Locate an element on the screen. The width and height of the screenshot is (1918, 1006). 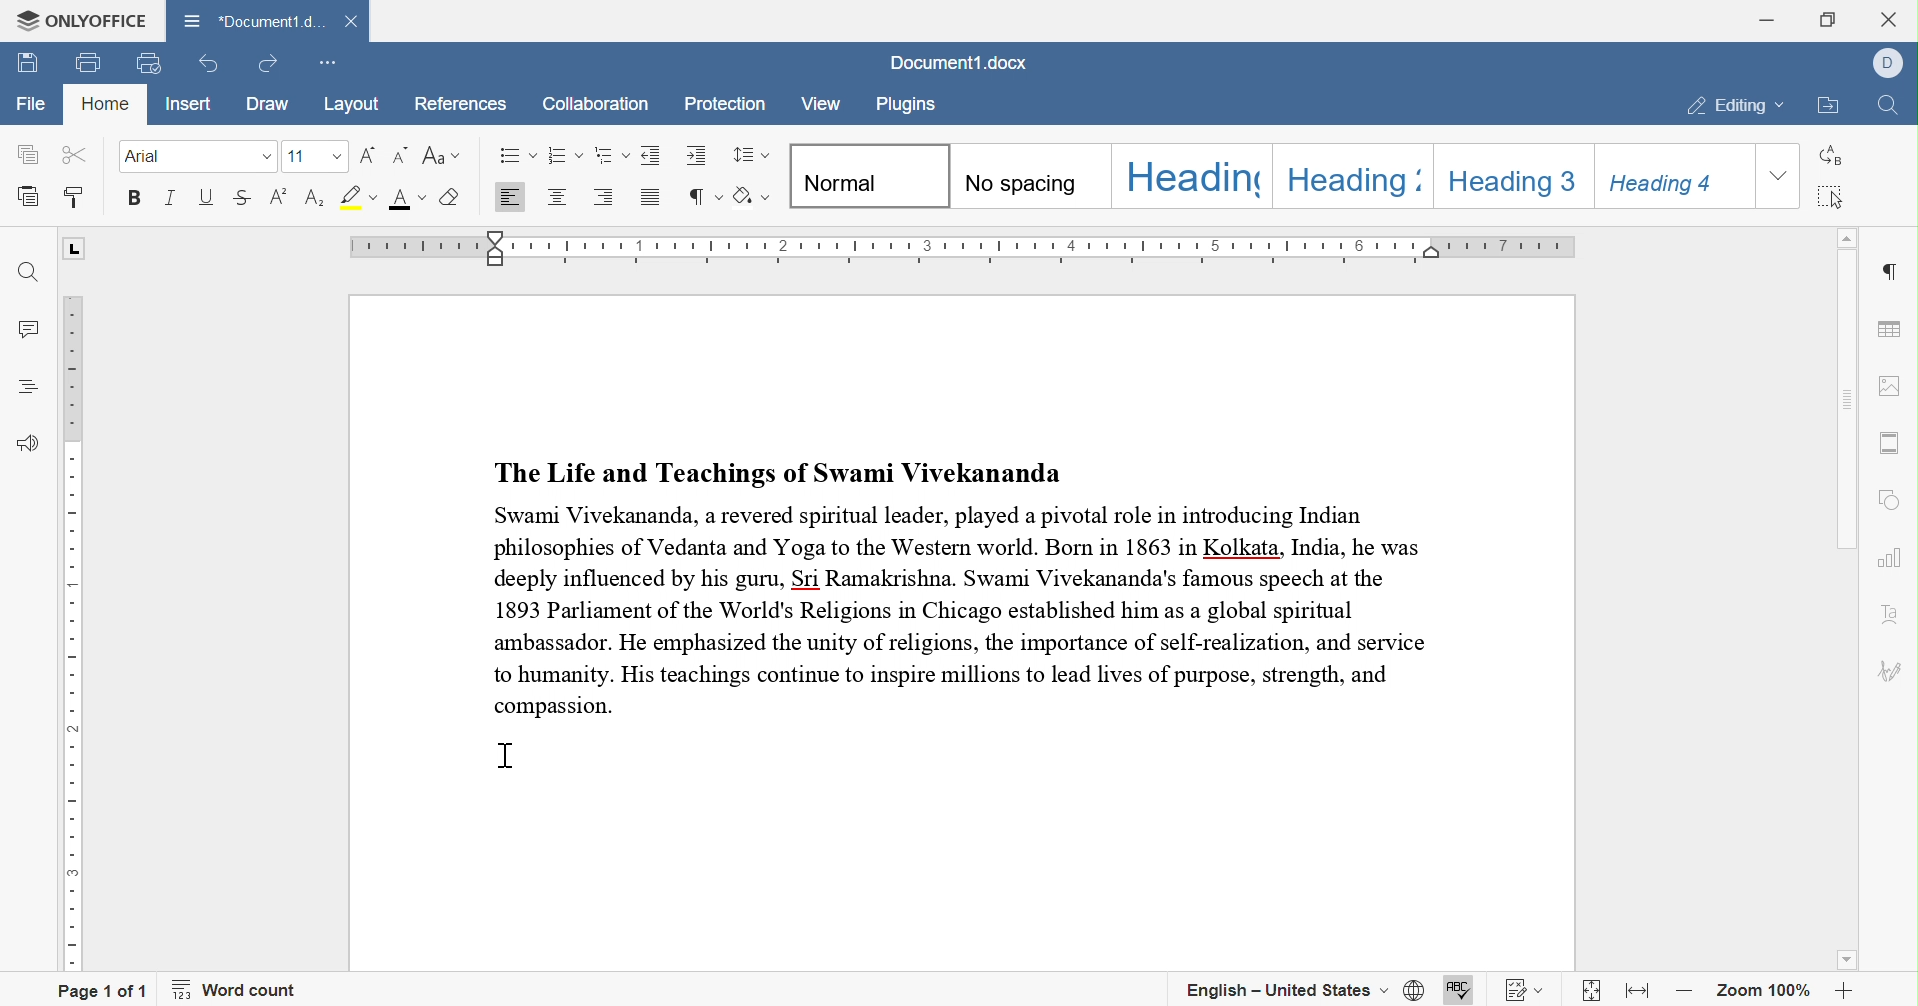
english - united states is located at coordinates (1288, 989).